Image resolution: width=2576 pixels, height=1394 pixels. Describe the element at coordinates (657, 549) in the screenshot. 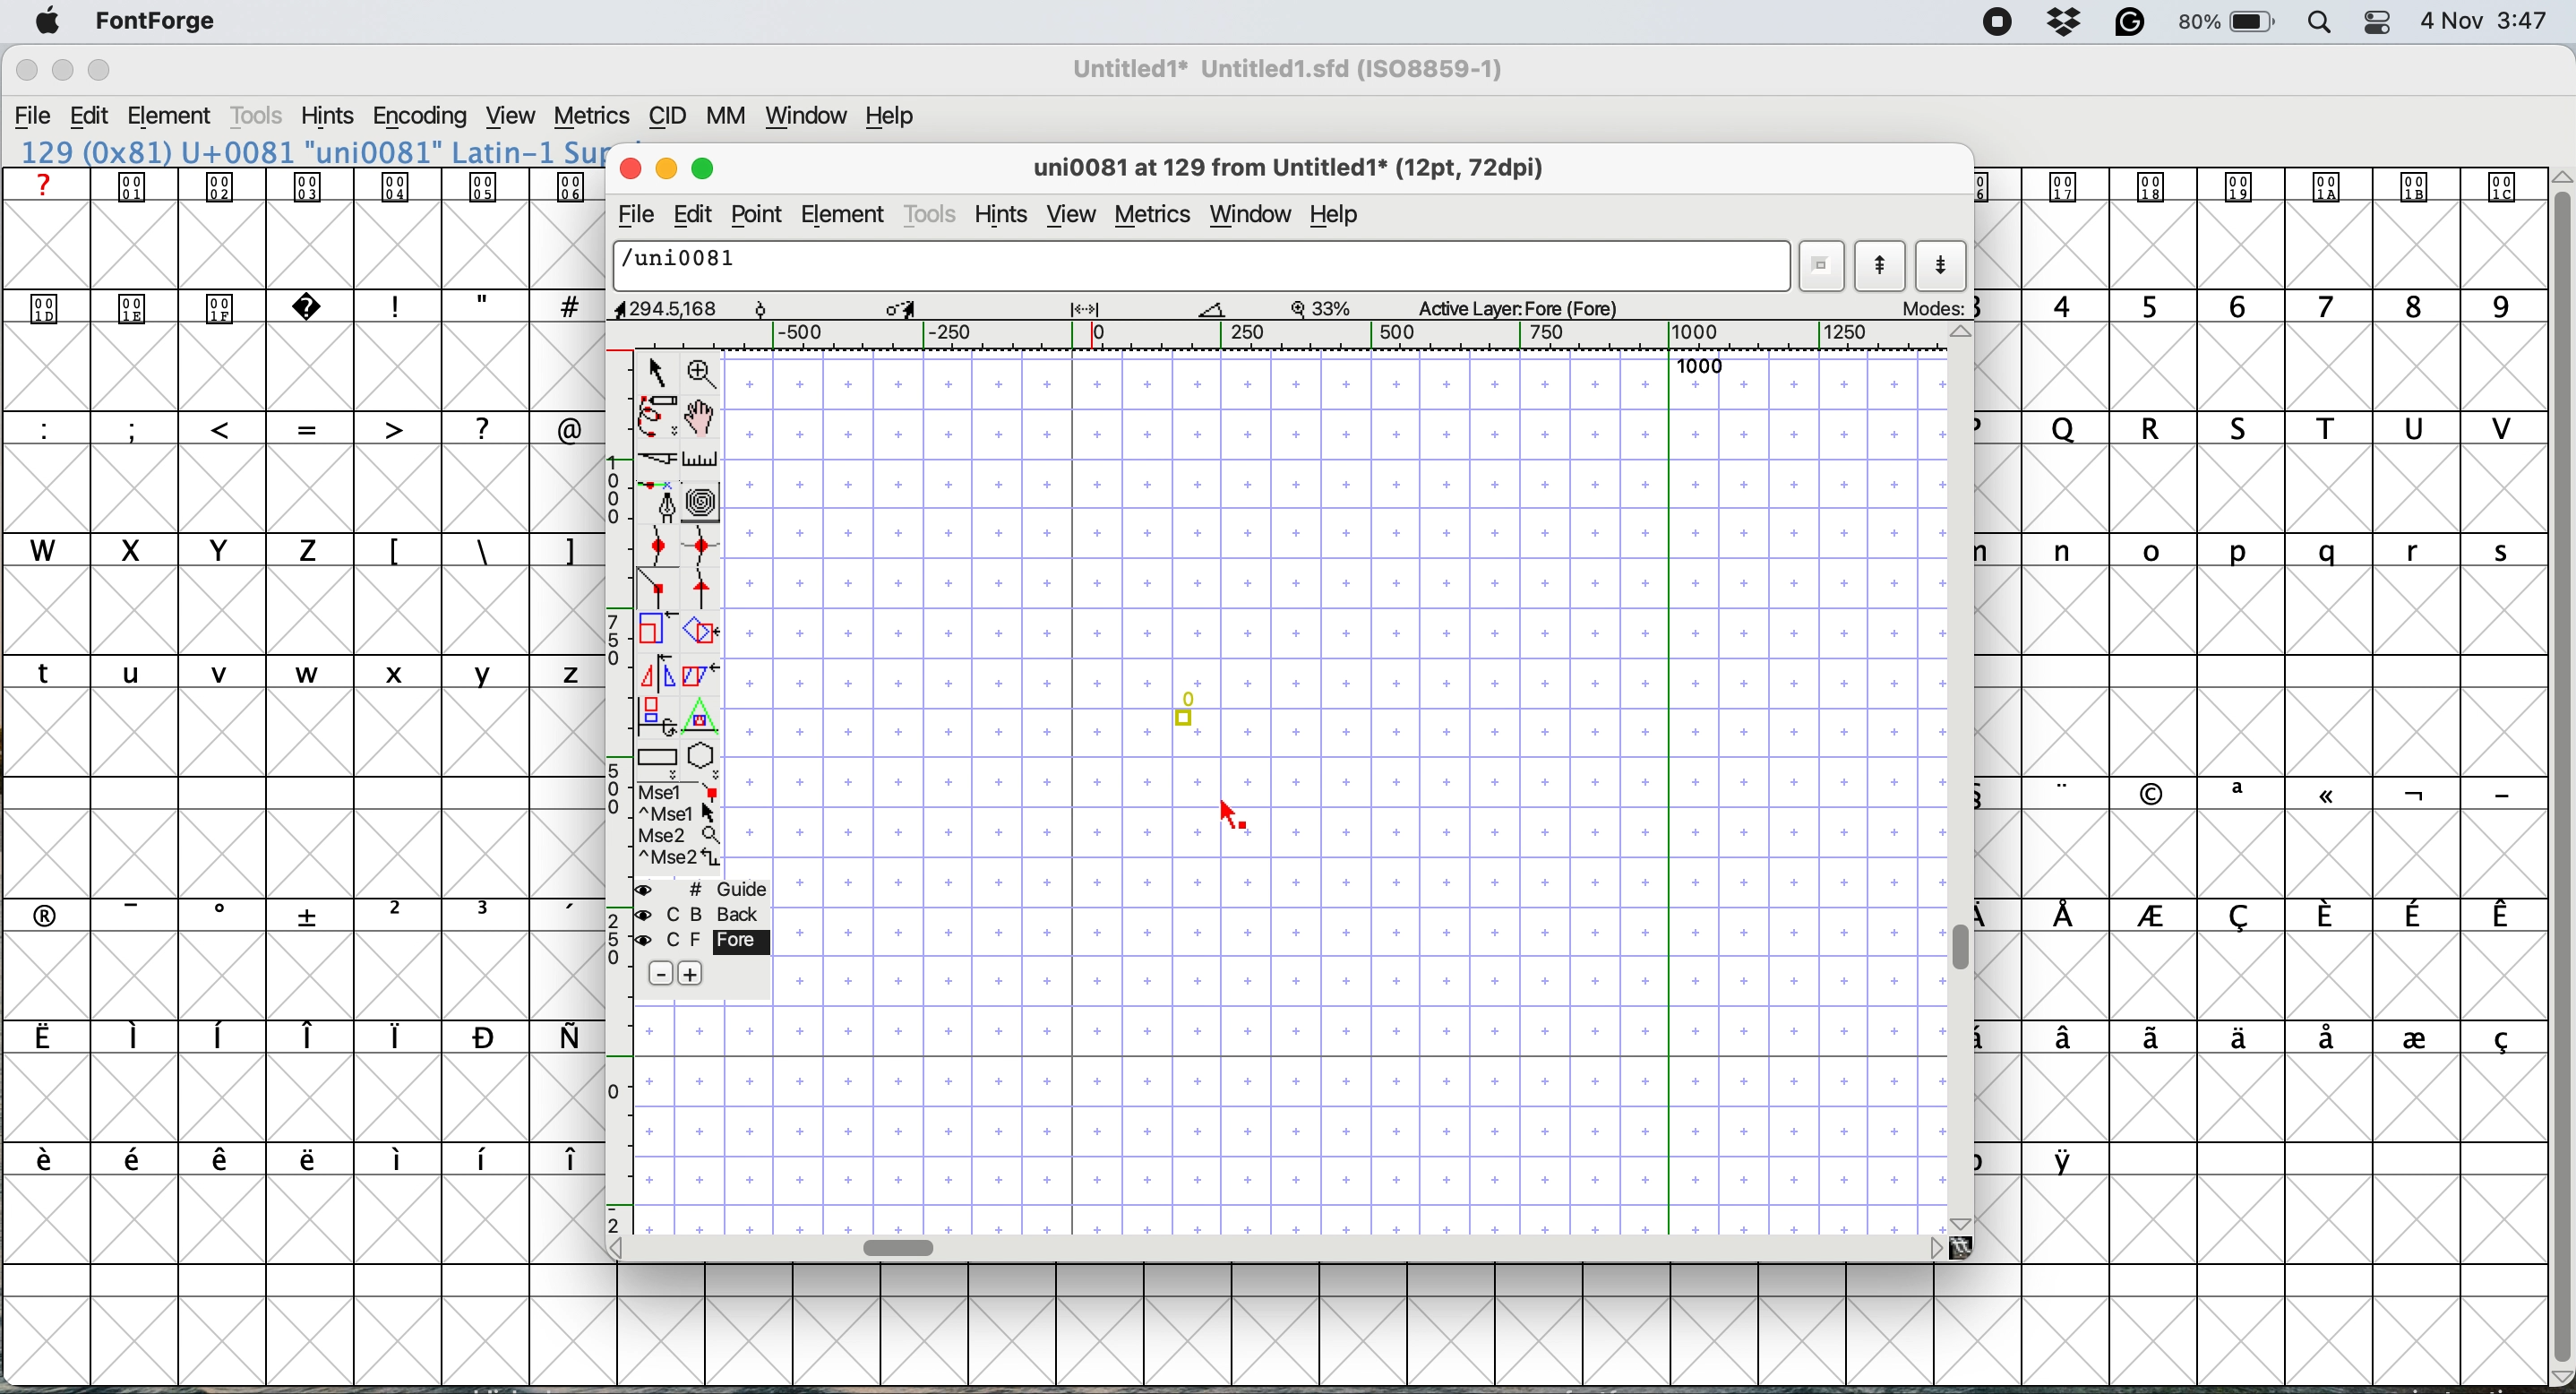

I see `add a curve pint` at that location.